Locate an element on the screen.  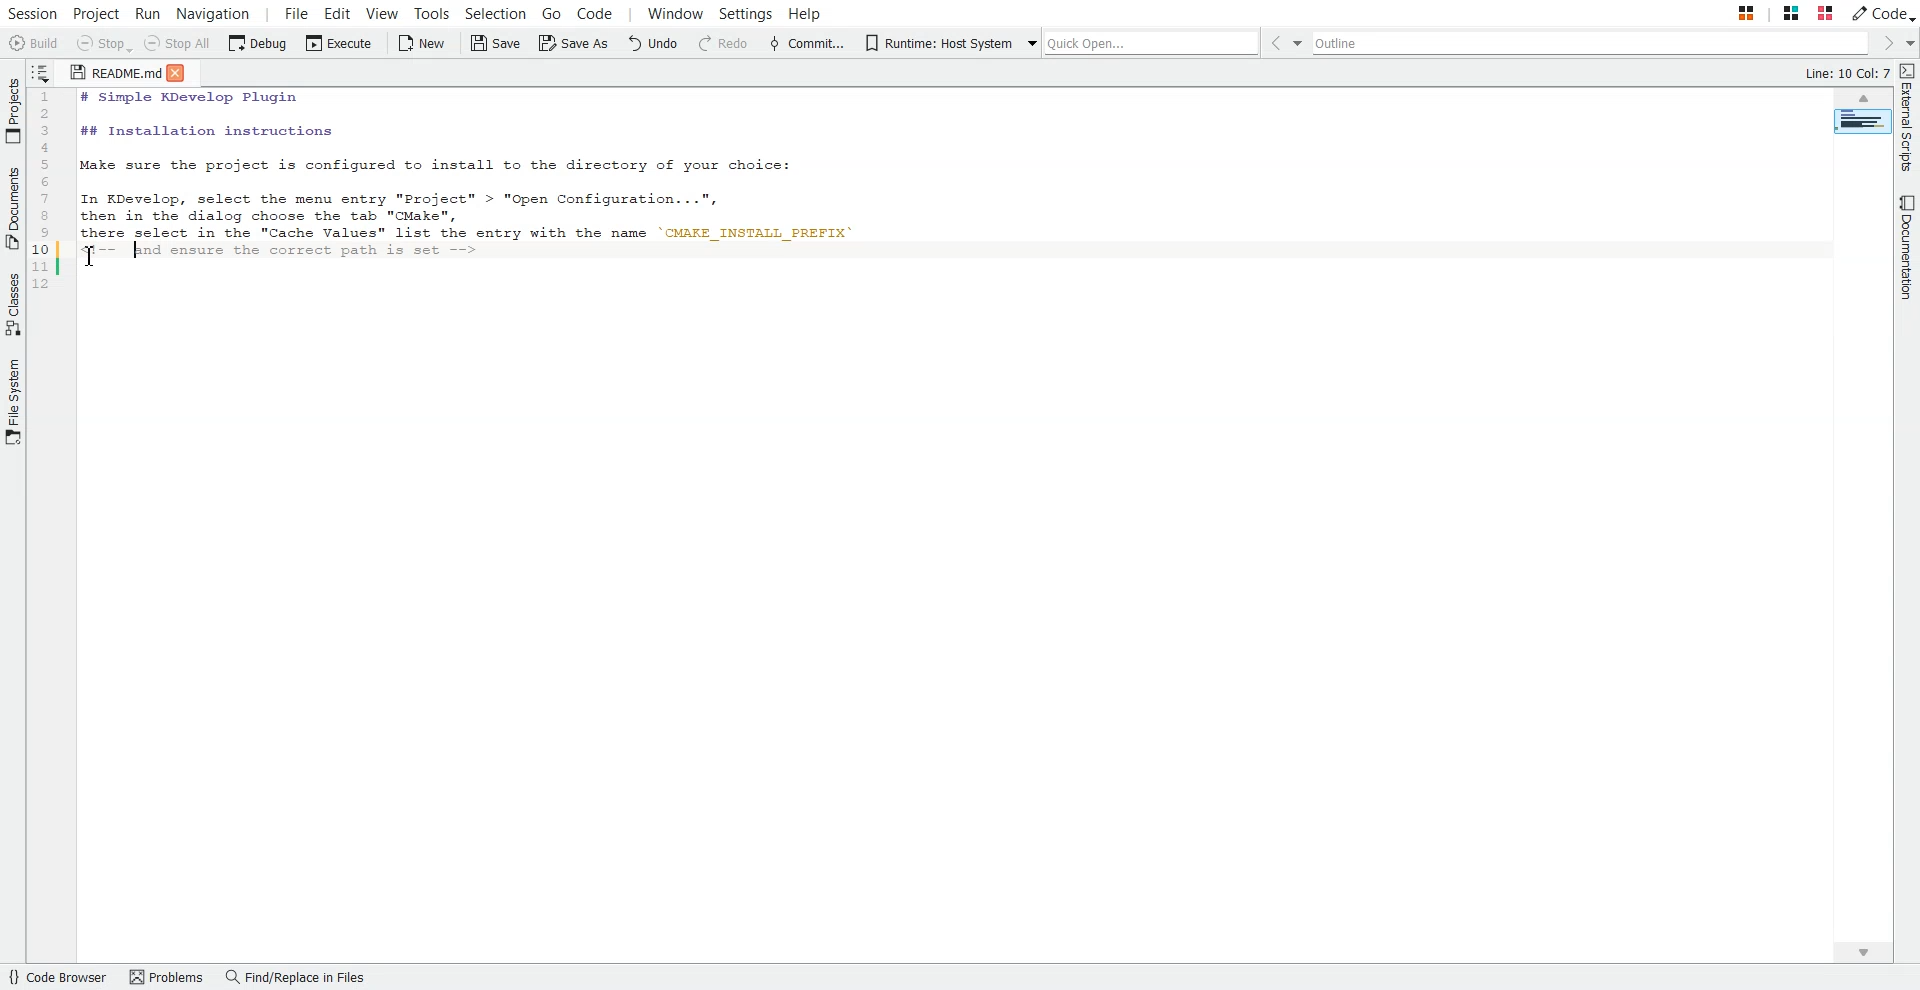
Navigation is located at coordinates (213, 12).